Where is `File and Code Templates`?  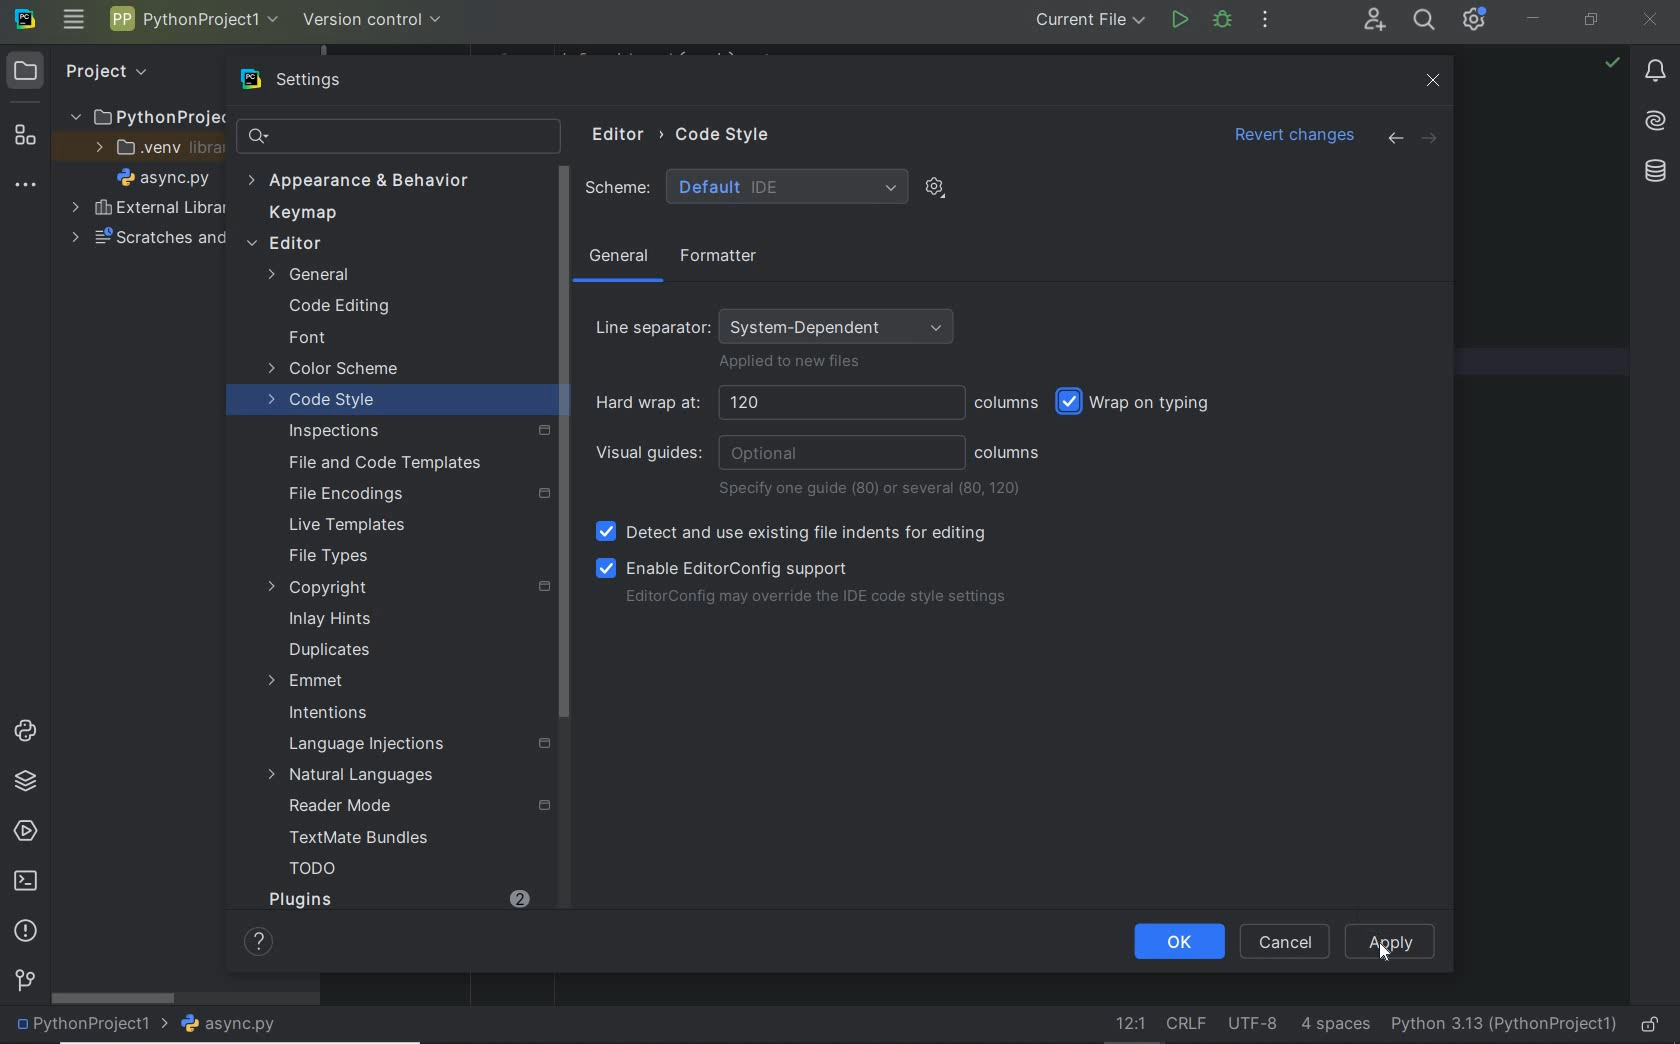 File and Code Templates is located at coordinates (376, 462).